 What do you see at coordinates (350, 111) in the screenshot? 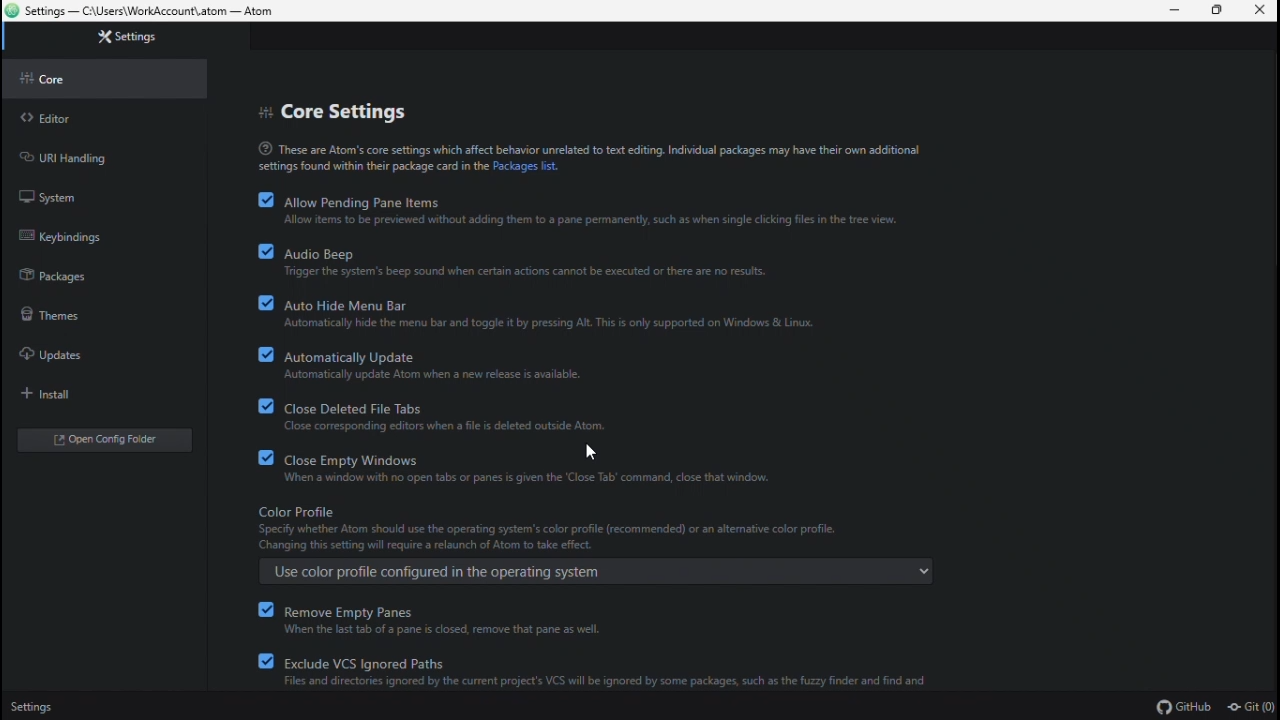
I see `Core settings ` at bounding box center [350, 111].